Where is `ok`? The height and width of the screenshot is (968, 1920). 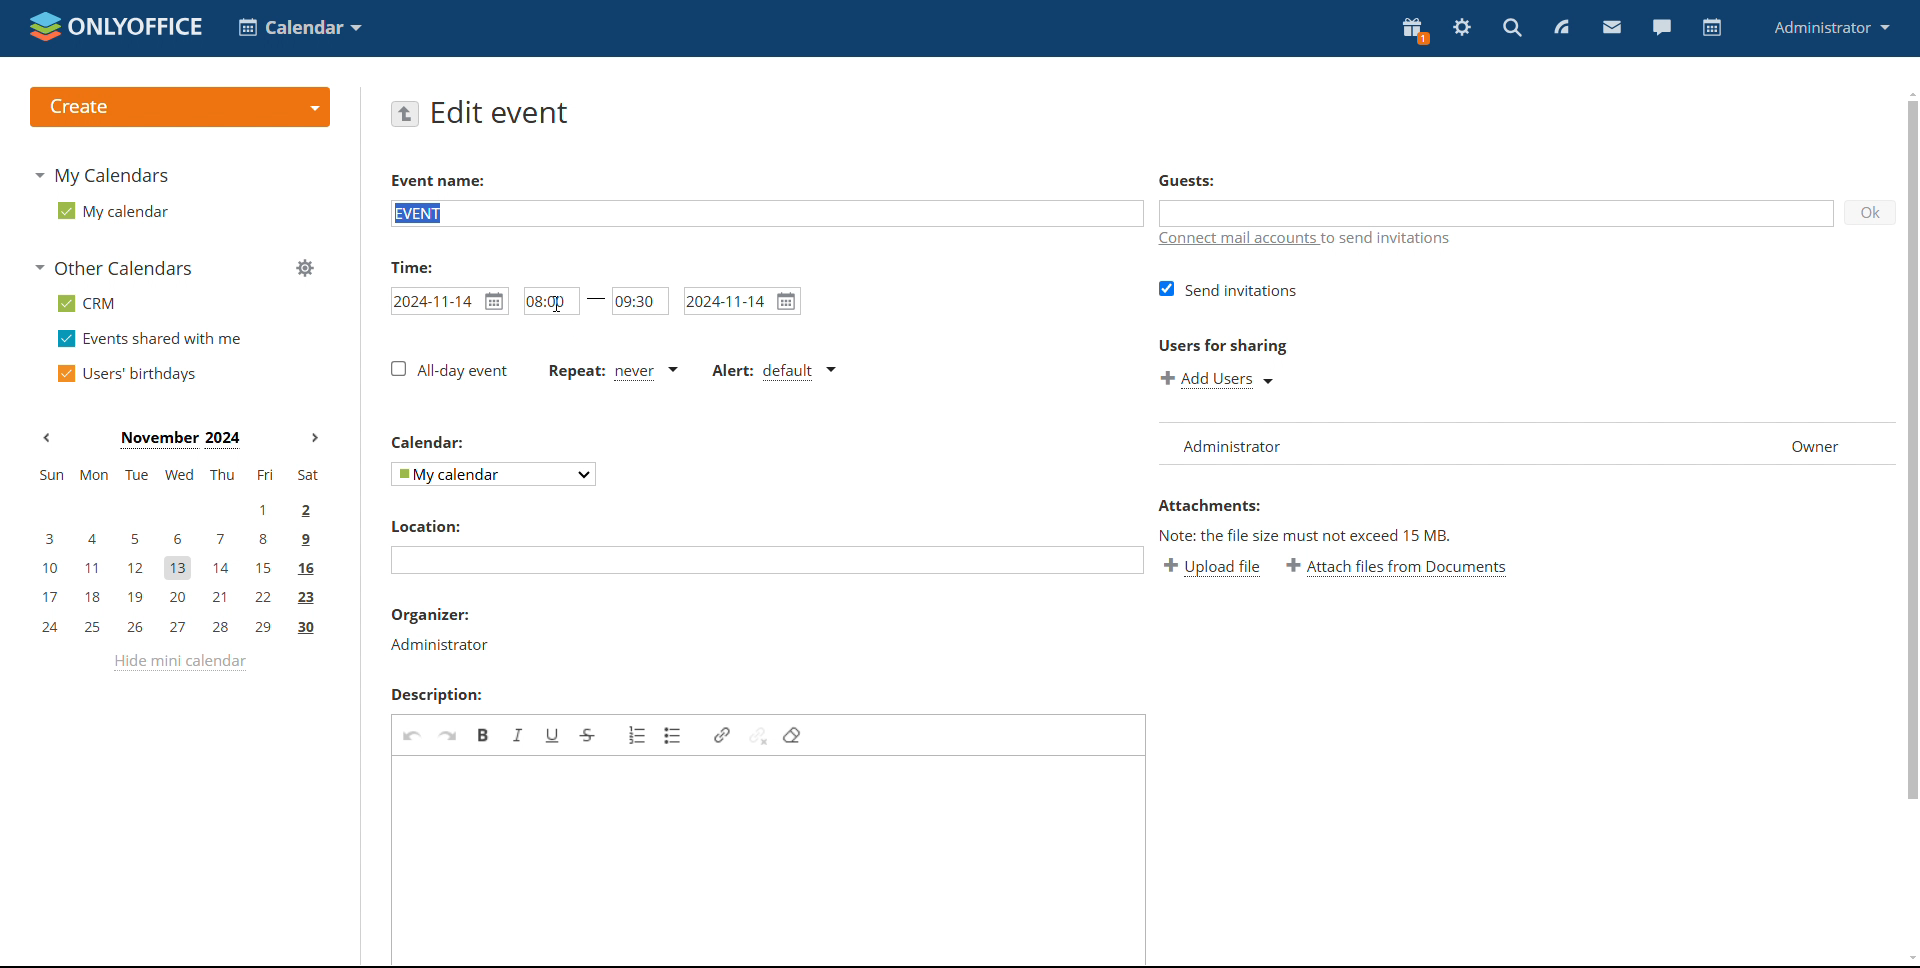 ok is located at coordinates (1870, 214).